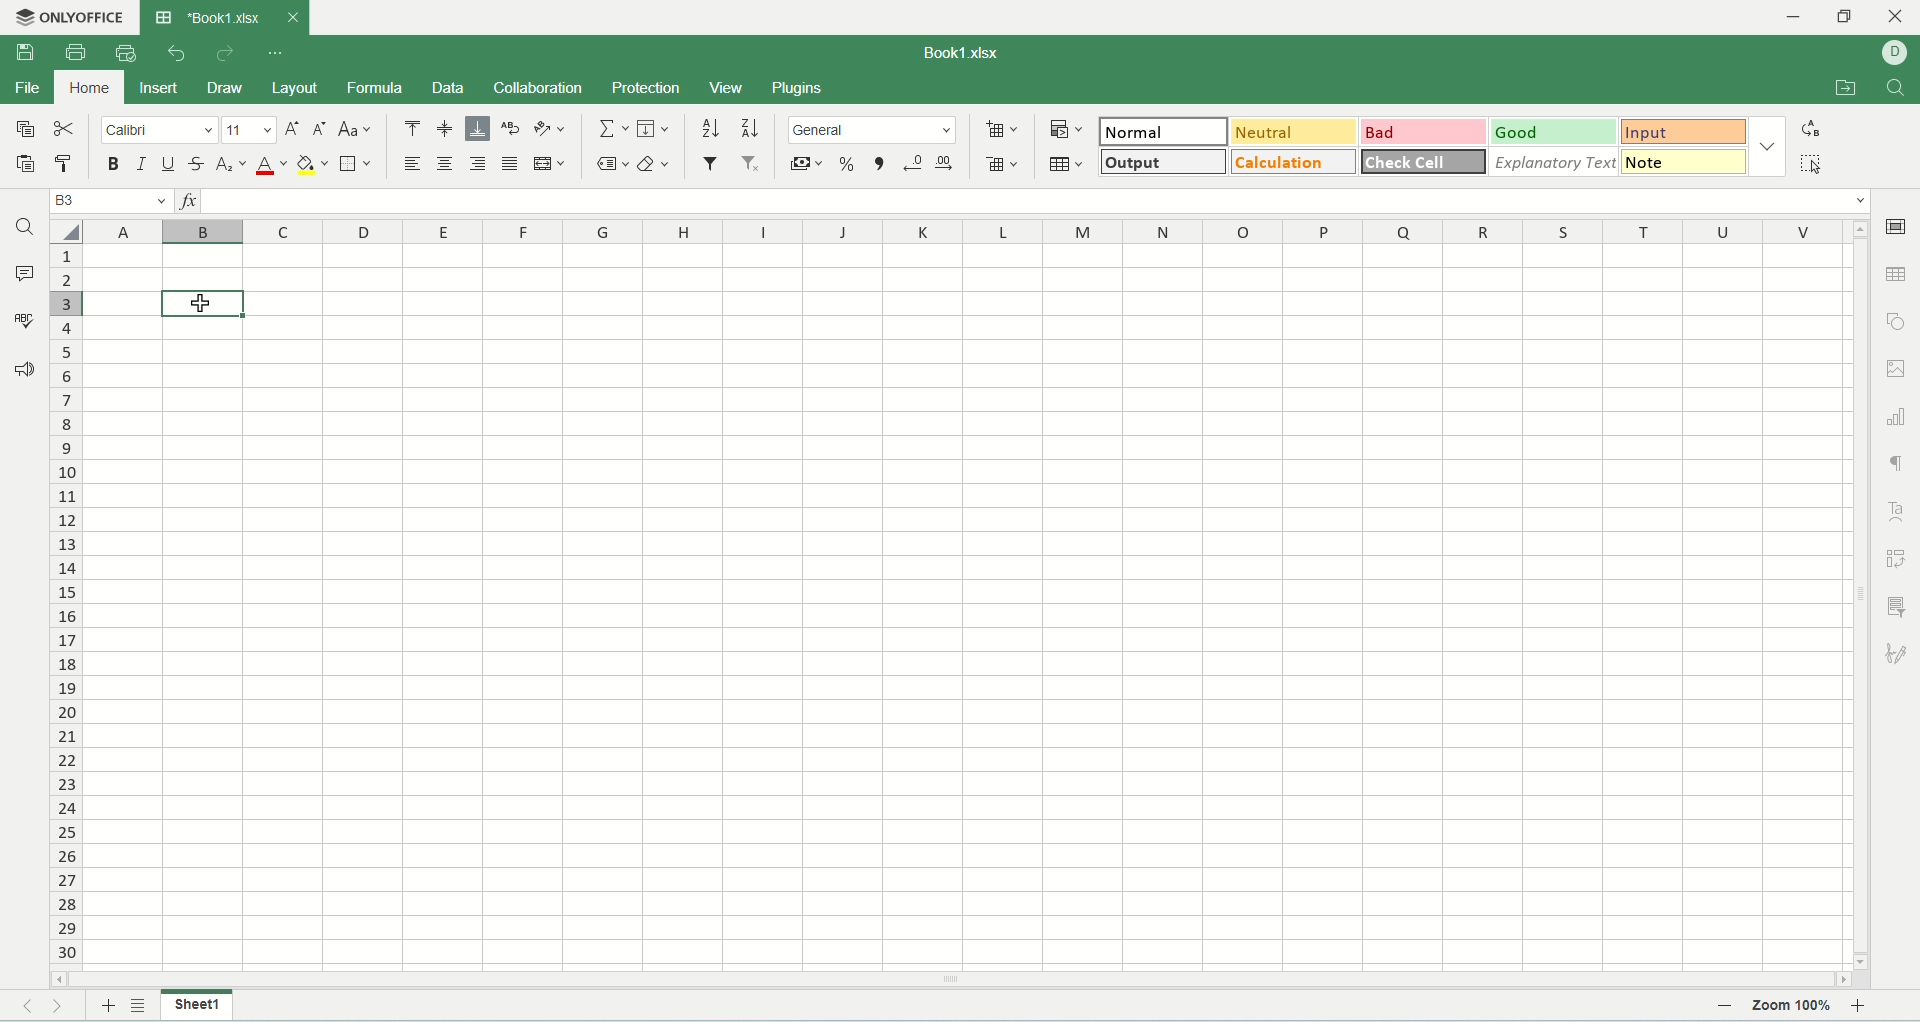 The height and width of the screenshot is (1022, 1920). What do you see at coordinates (538, 87) in the screenshot?
I see `collaboration` at bounding box center [538, 87].